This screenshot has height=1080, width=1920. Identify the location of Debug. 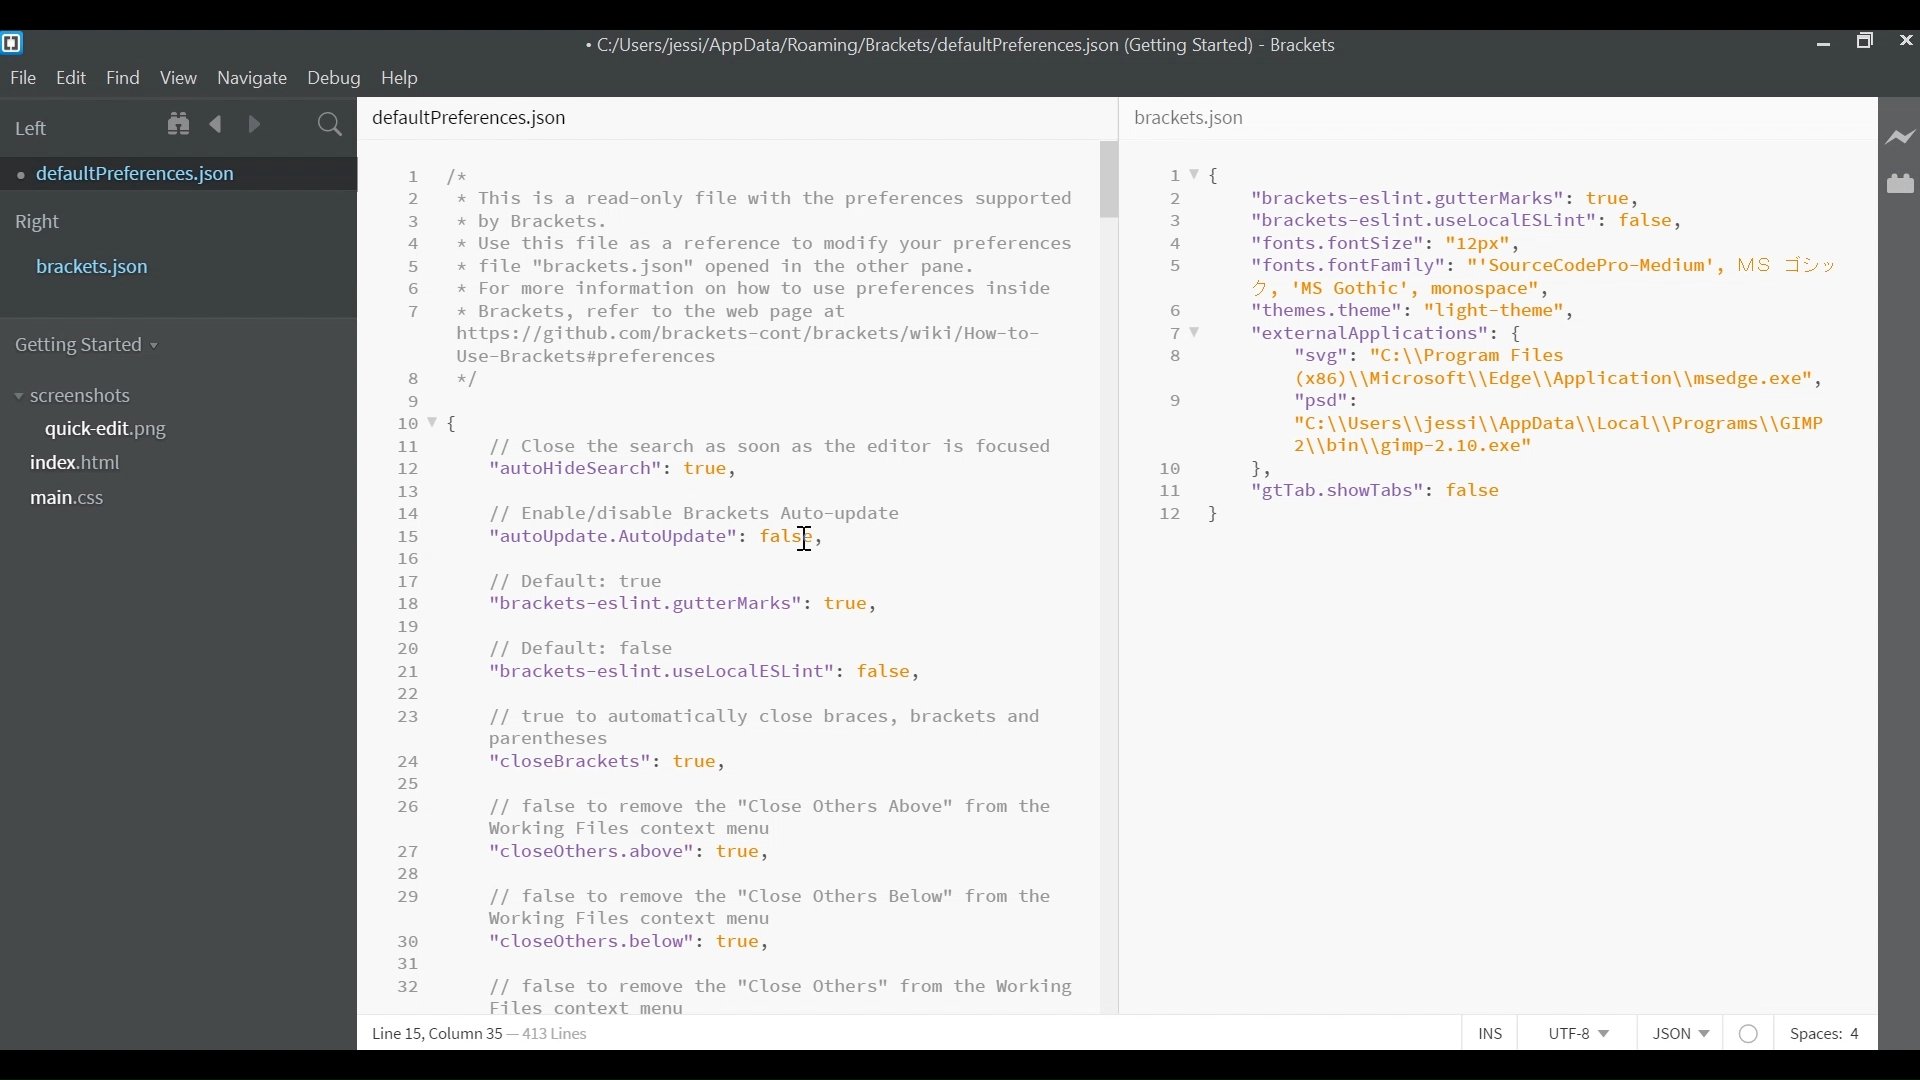
(337, 77).